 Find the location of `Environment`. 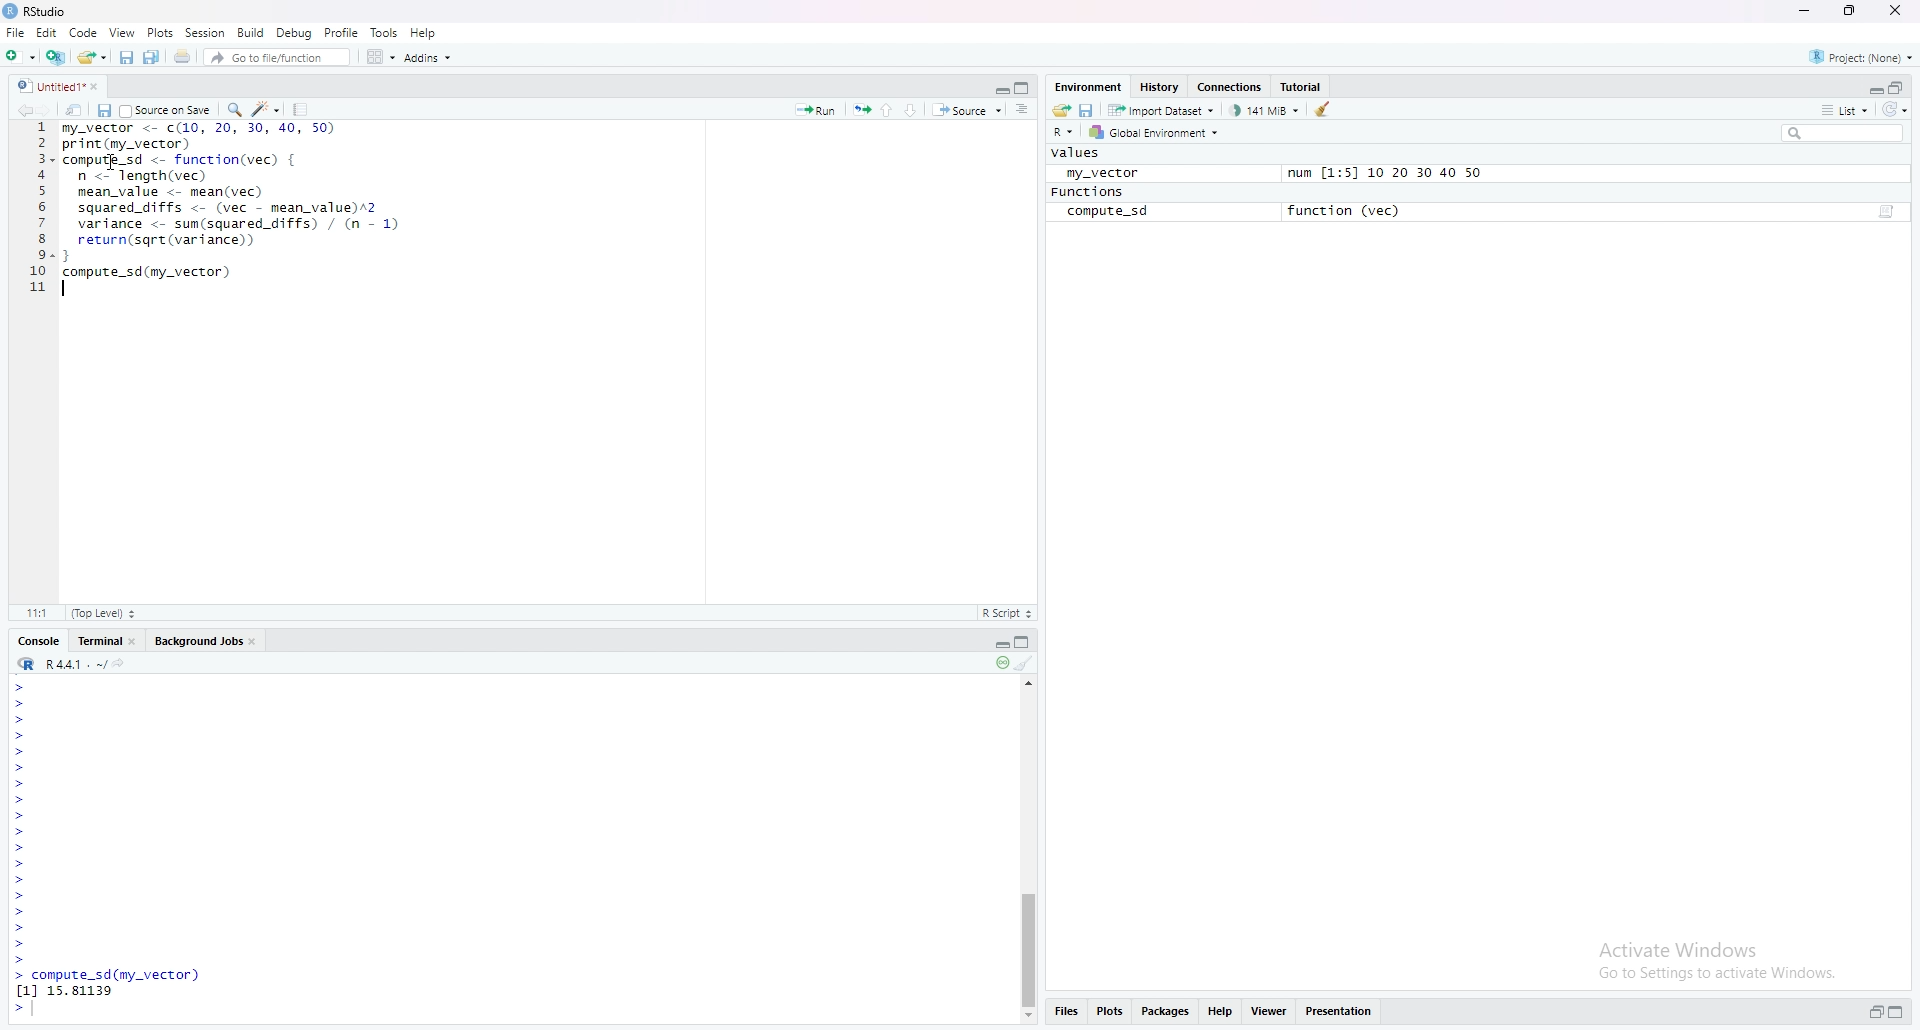

Environment is located at coordinates (1088, 85).